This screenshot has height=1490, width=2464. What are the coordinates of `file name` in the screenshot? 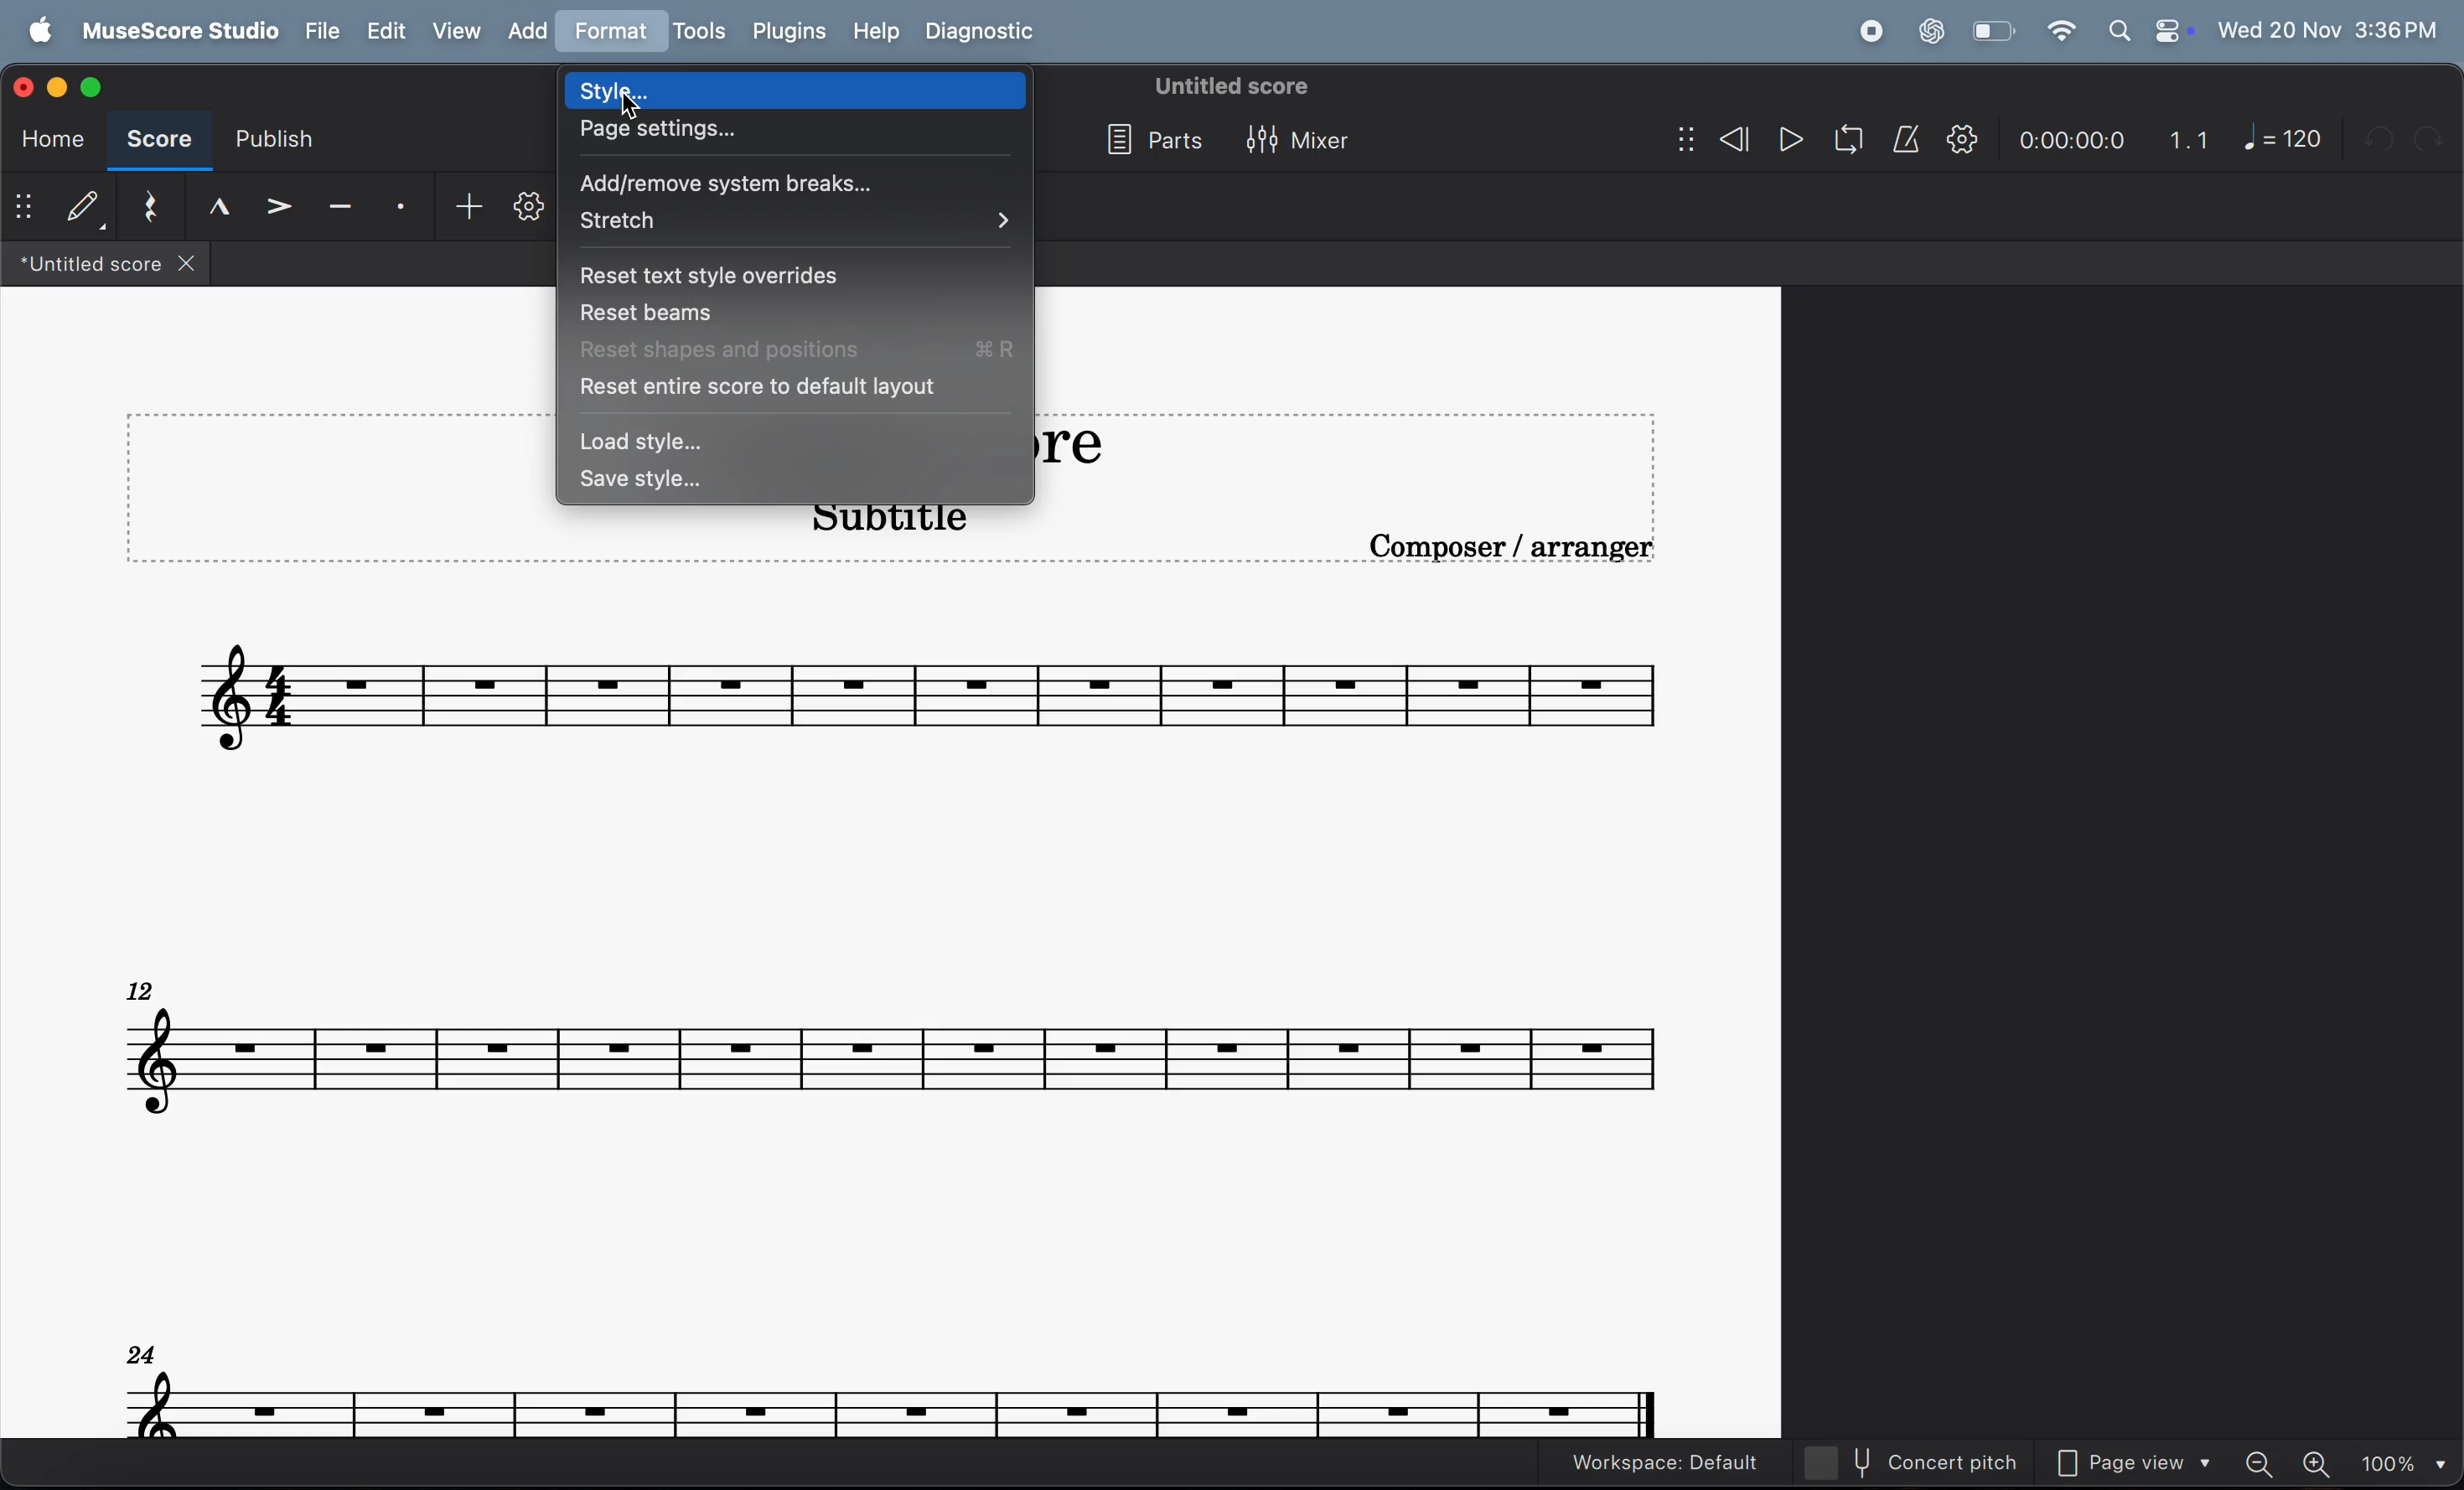 It's located at (105, 265).